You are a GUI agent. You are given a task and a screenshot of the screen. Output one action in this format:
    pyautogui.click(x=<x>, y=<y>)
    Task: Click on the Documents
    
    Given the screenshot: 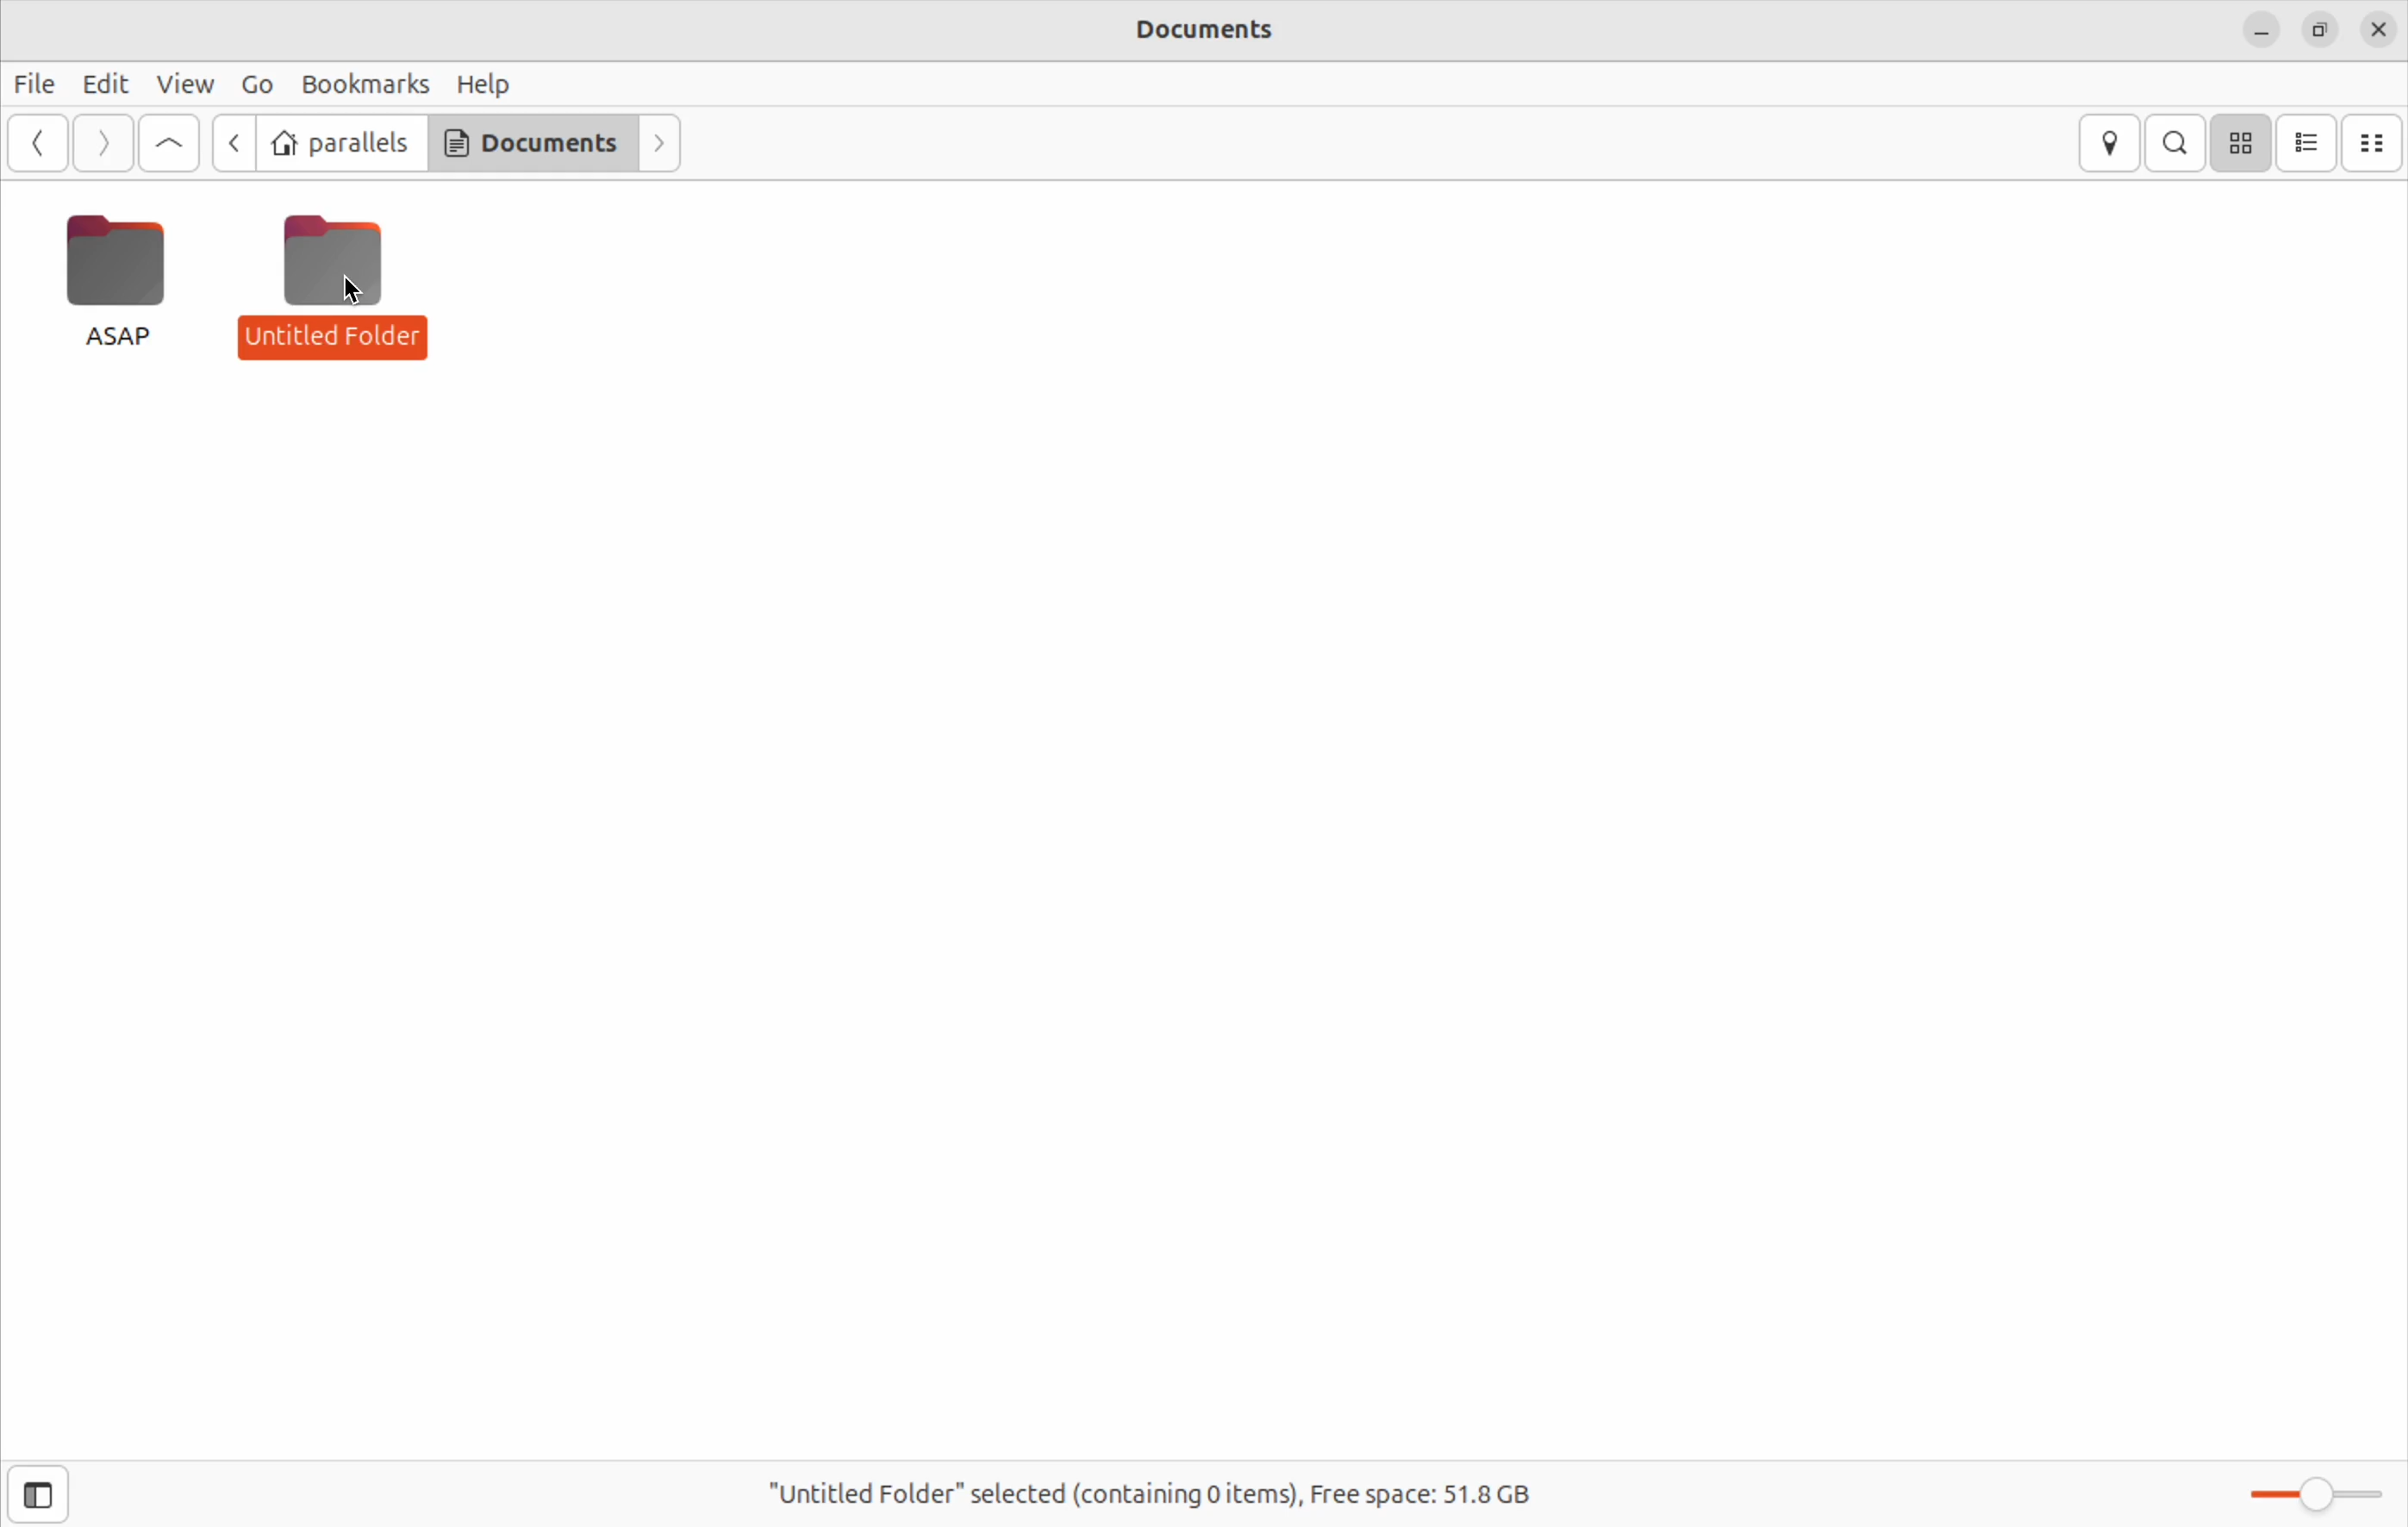 What is the action you would take?
    pyautogui.click(x=1191, y=28)
    